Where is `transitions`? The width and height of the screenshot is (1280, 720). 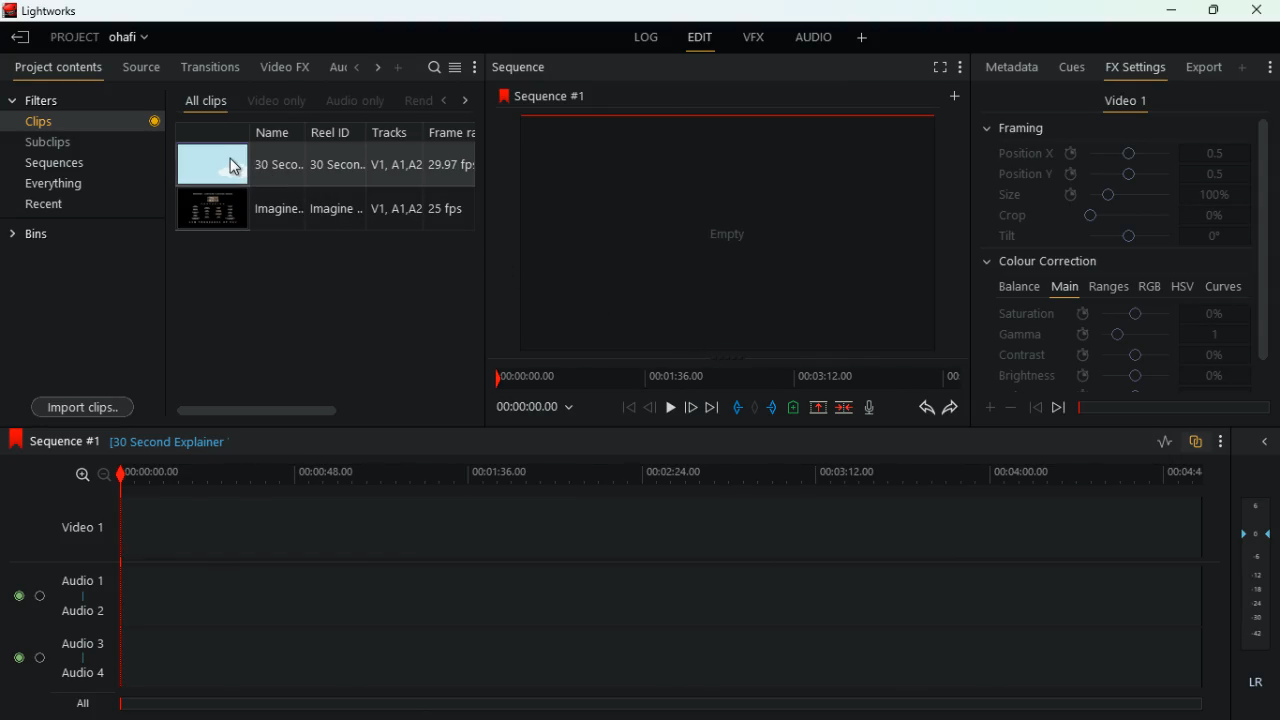
transitions is located at coordinates (212, 67).